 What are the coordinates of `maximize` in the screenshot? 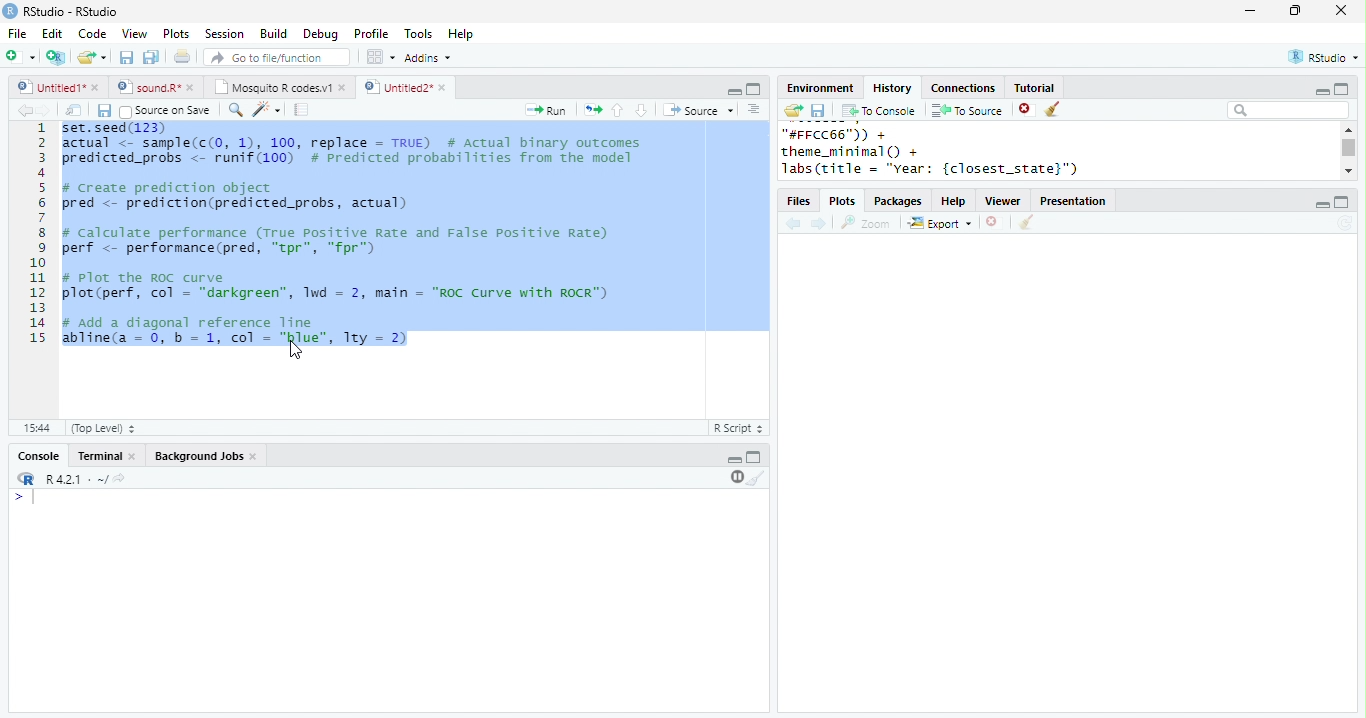 It's located at (753, 89).